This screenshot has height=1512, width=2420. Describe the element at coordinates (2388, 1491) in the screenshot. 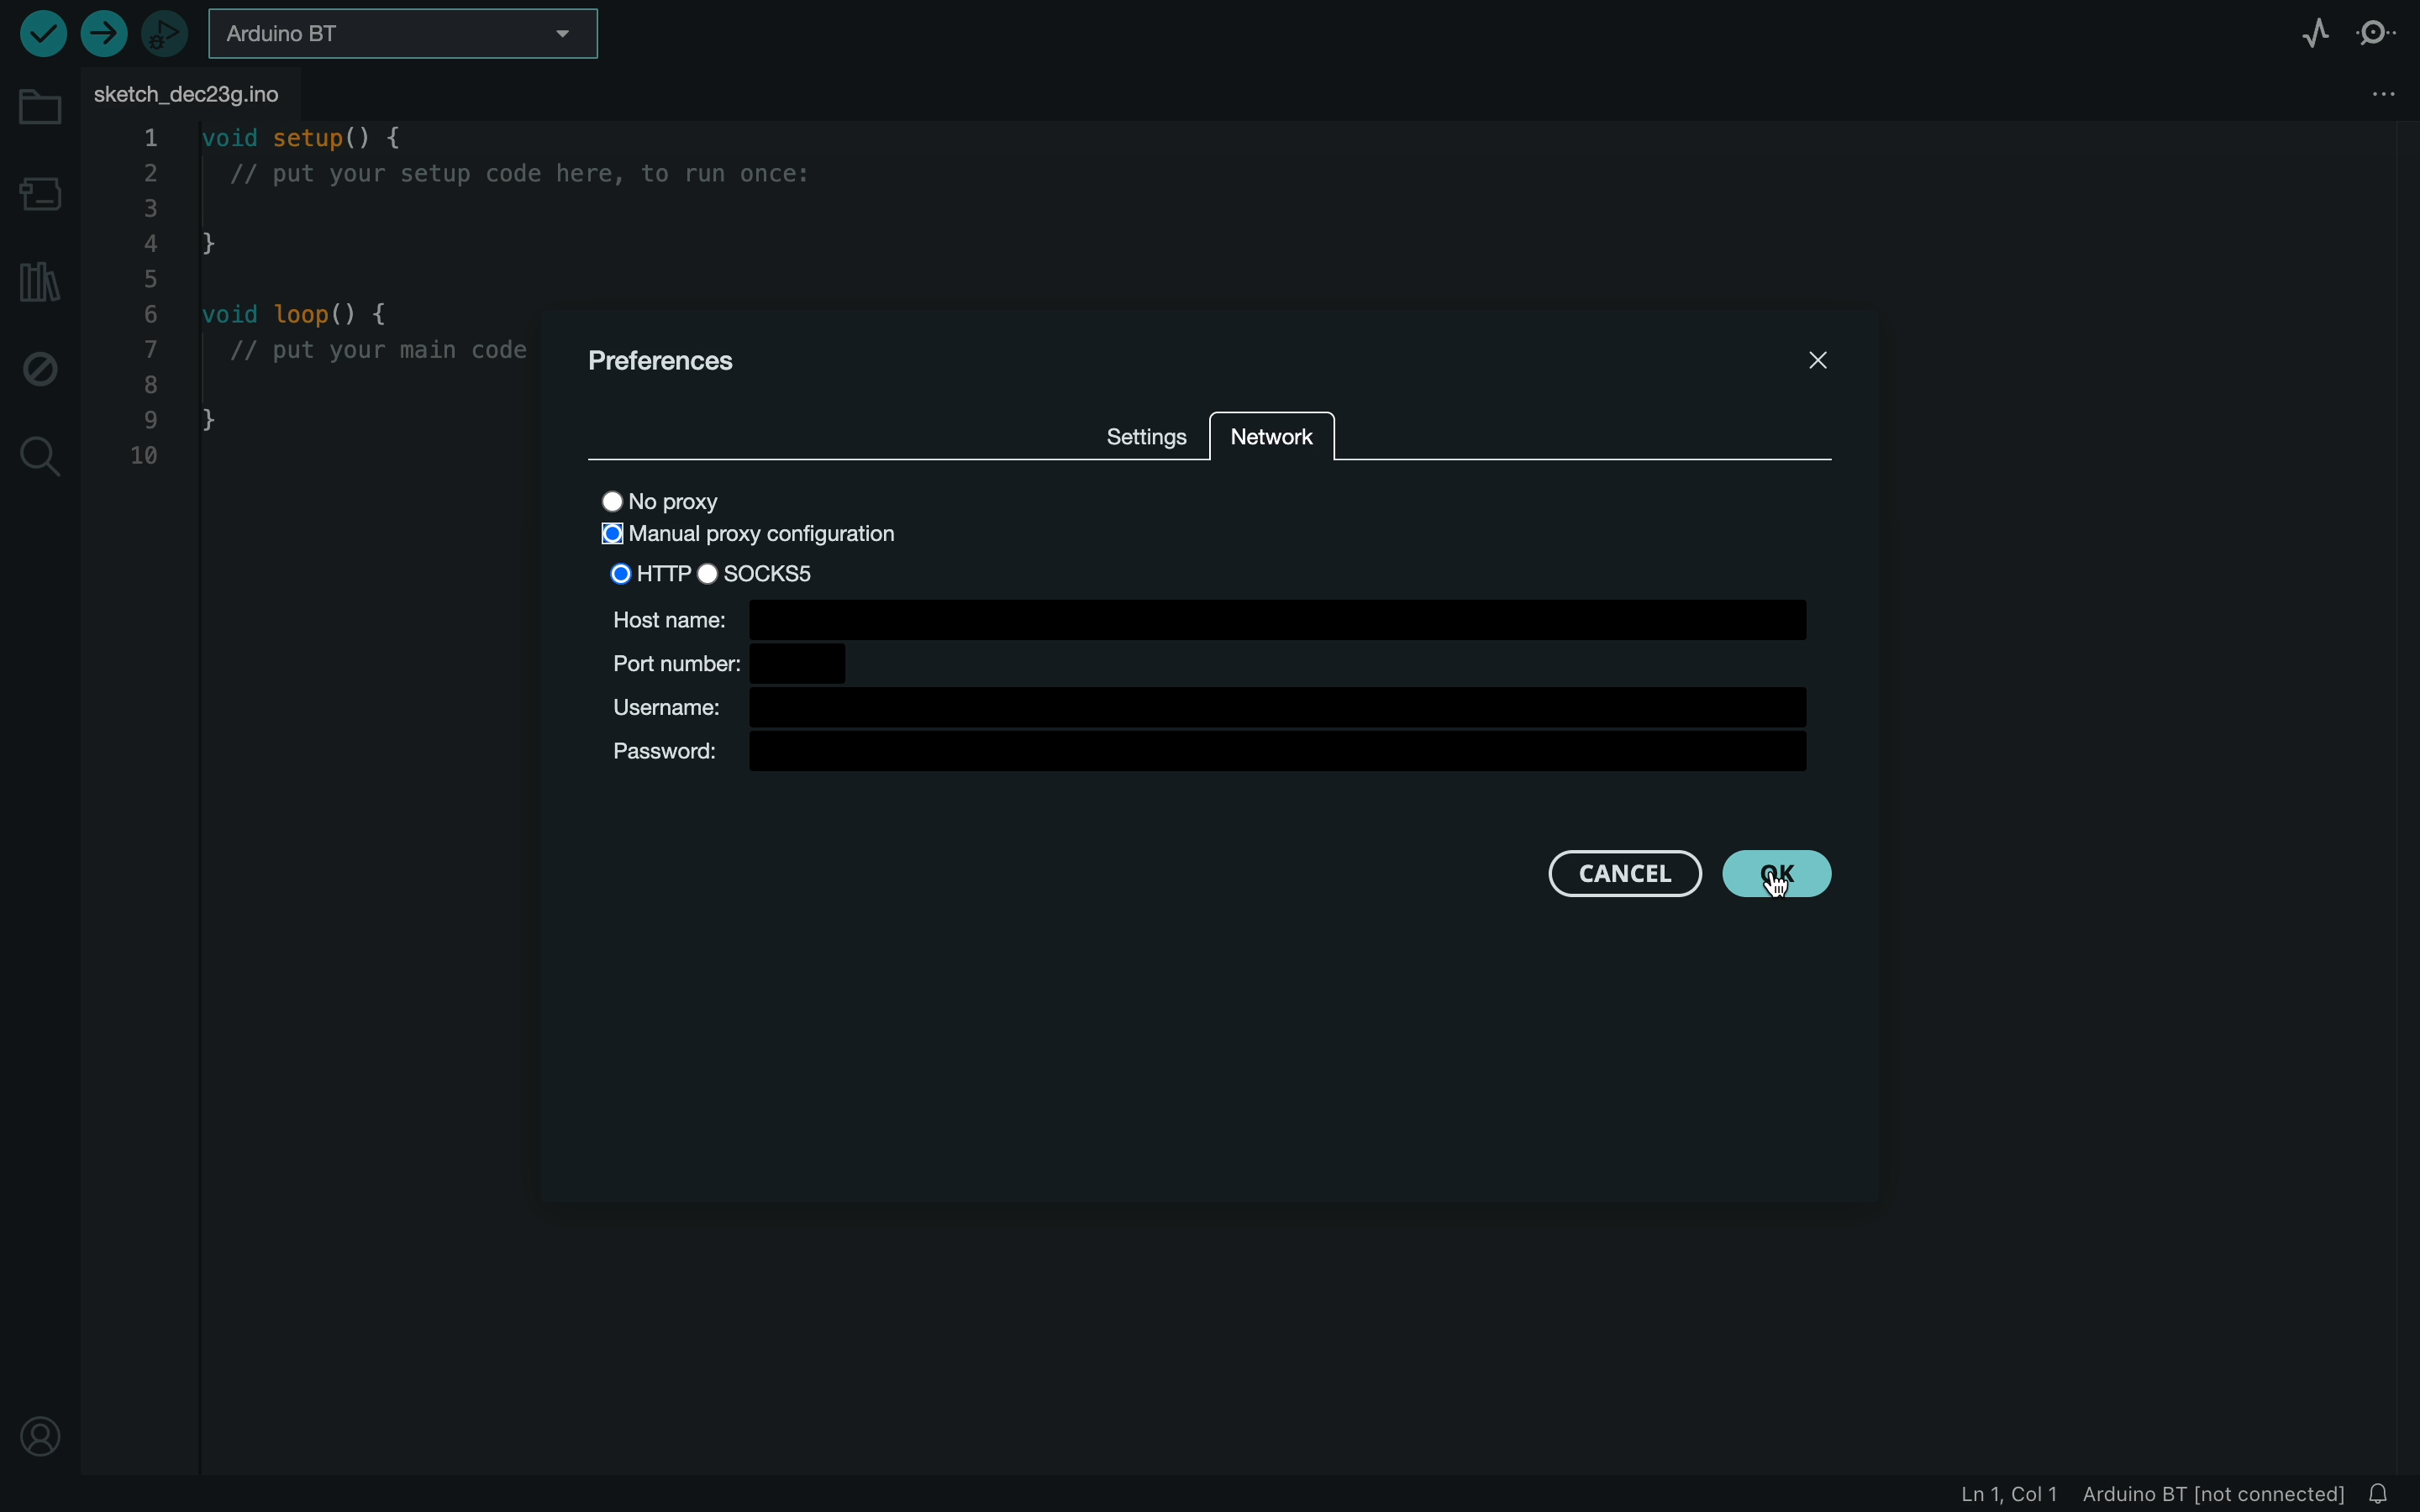

I see `notification` at that location.